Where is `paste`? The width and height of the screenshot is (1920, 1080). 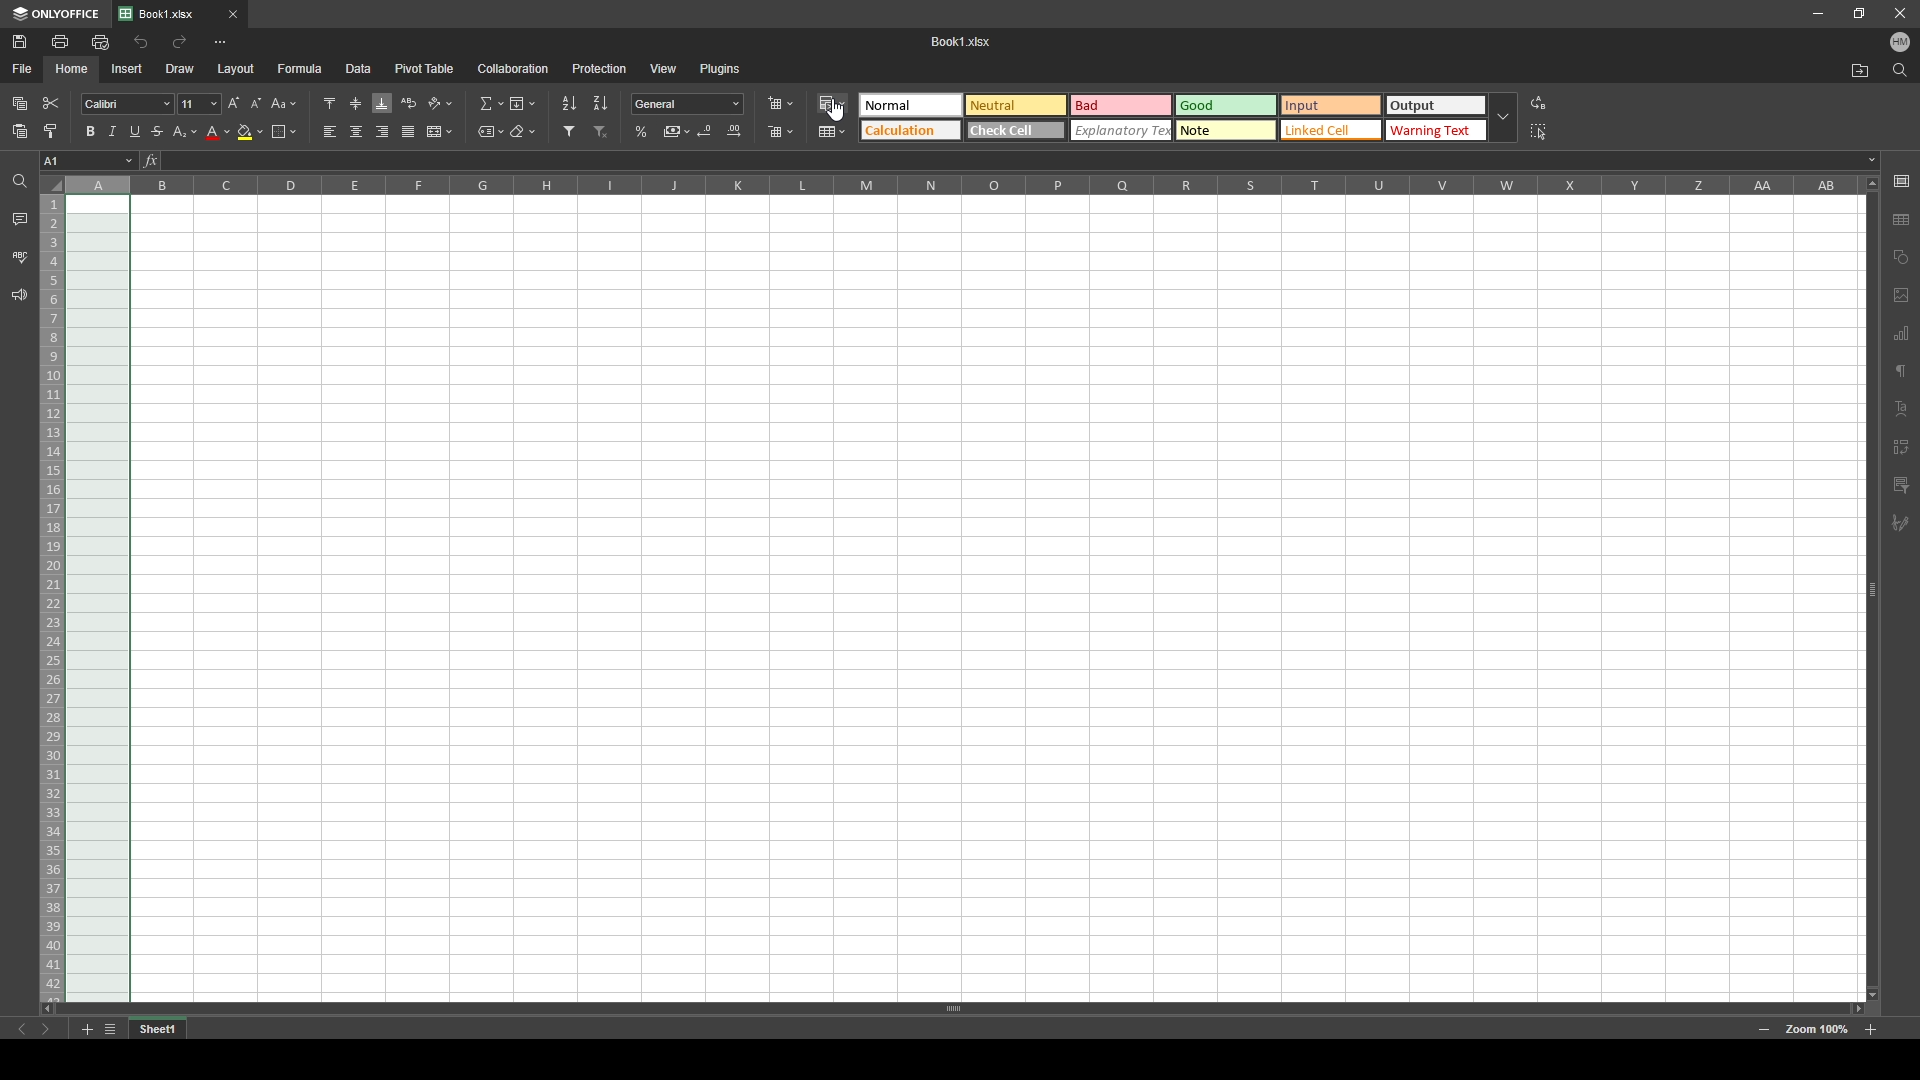
paste is located at coordinates (20, 132).